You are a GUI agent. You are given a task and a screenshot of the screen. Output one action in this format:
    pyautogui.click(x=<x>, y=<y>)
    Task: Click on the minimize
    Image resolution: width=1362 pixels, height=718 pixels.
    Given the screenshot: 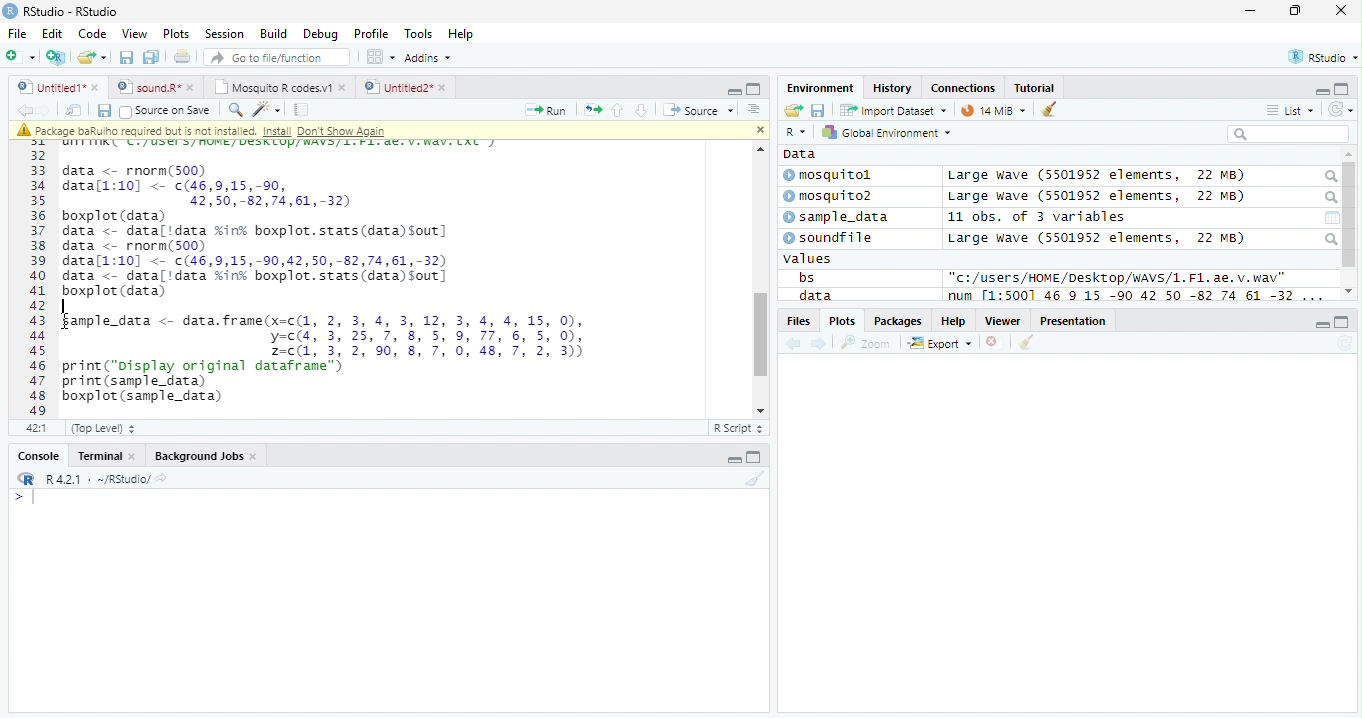 What is the action you would take?
    pyautogui.click(x=734, y=90)
    